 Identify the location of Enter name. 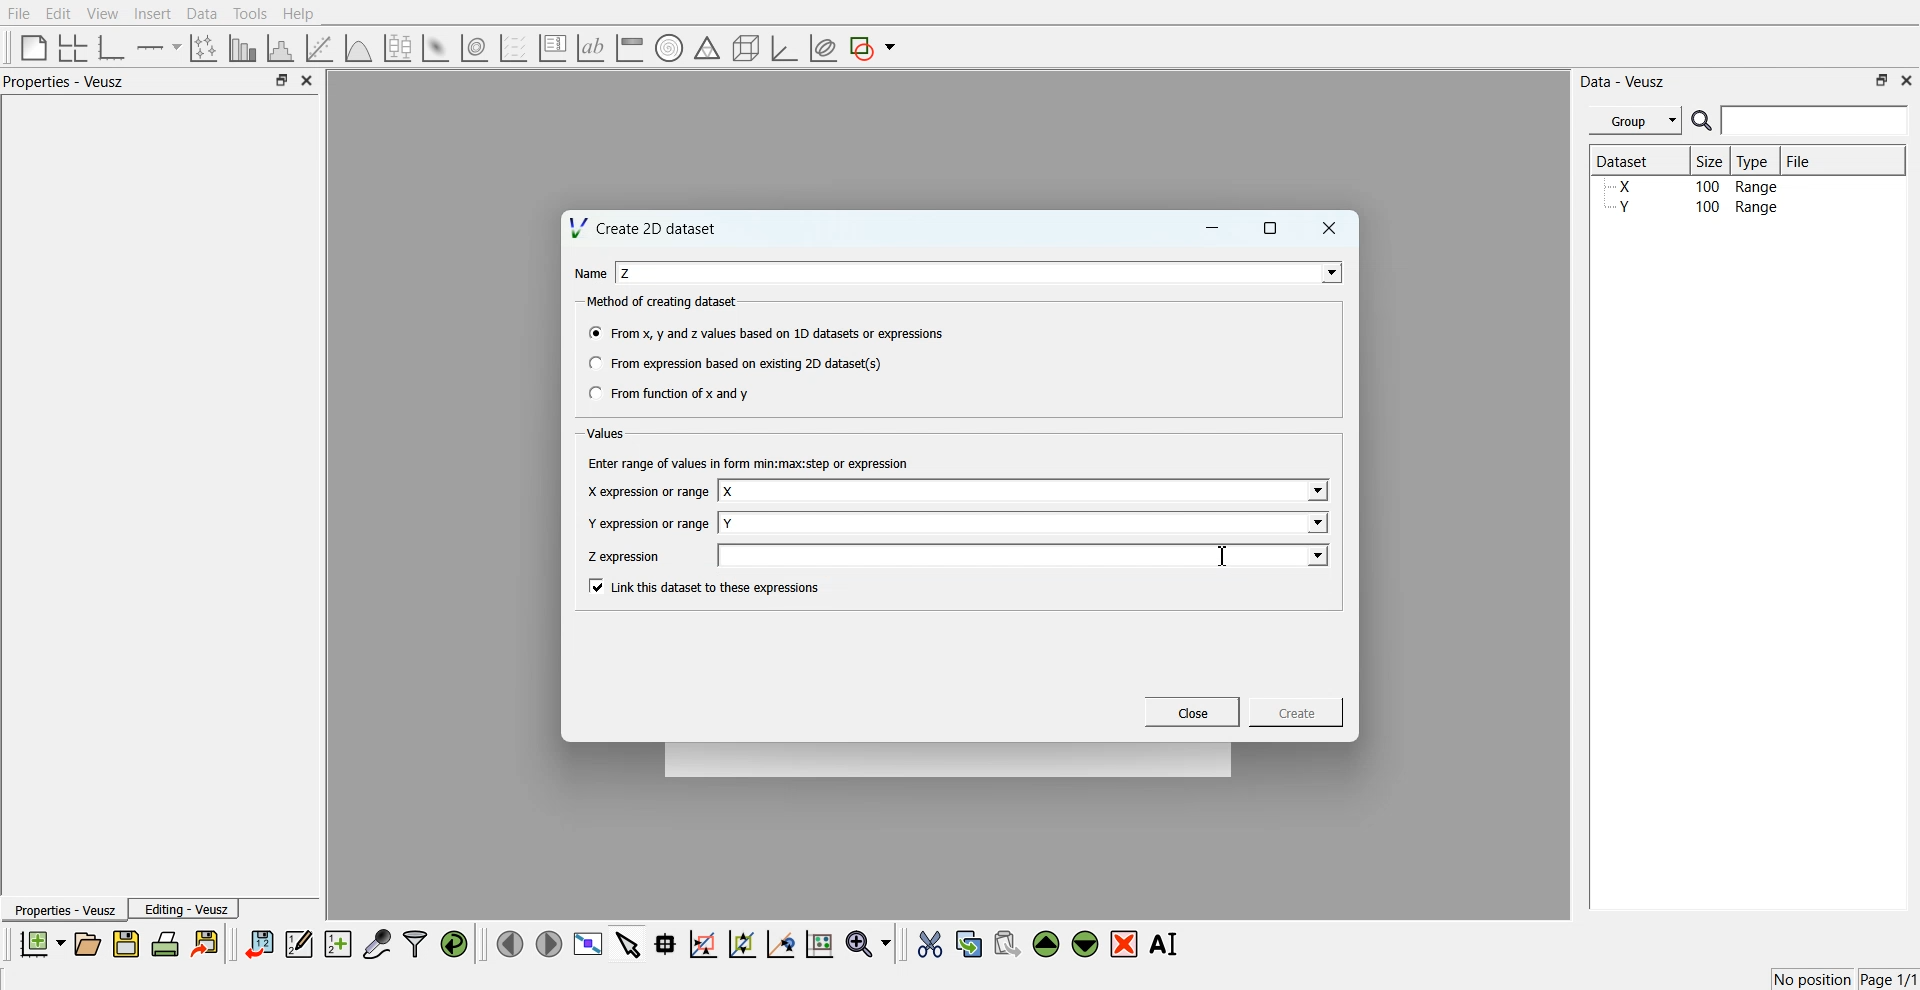
(1025, 492).